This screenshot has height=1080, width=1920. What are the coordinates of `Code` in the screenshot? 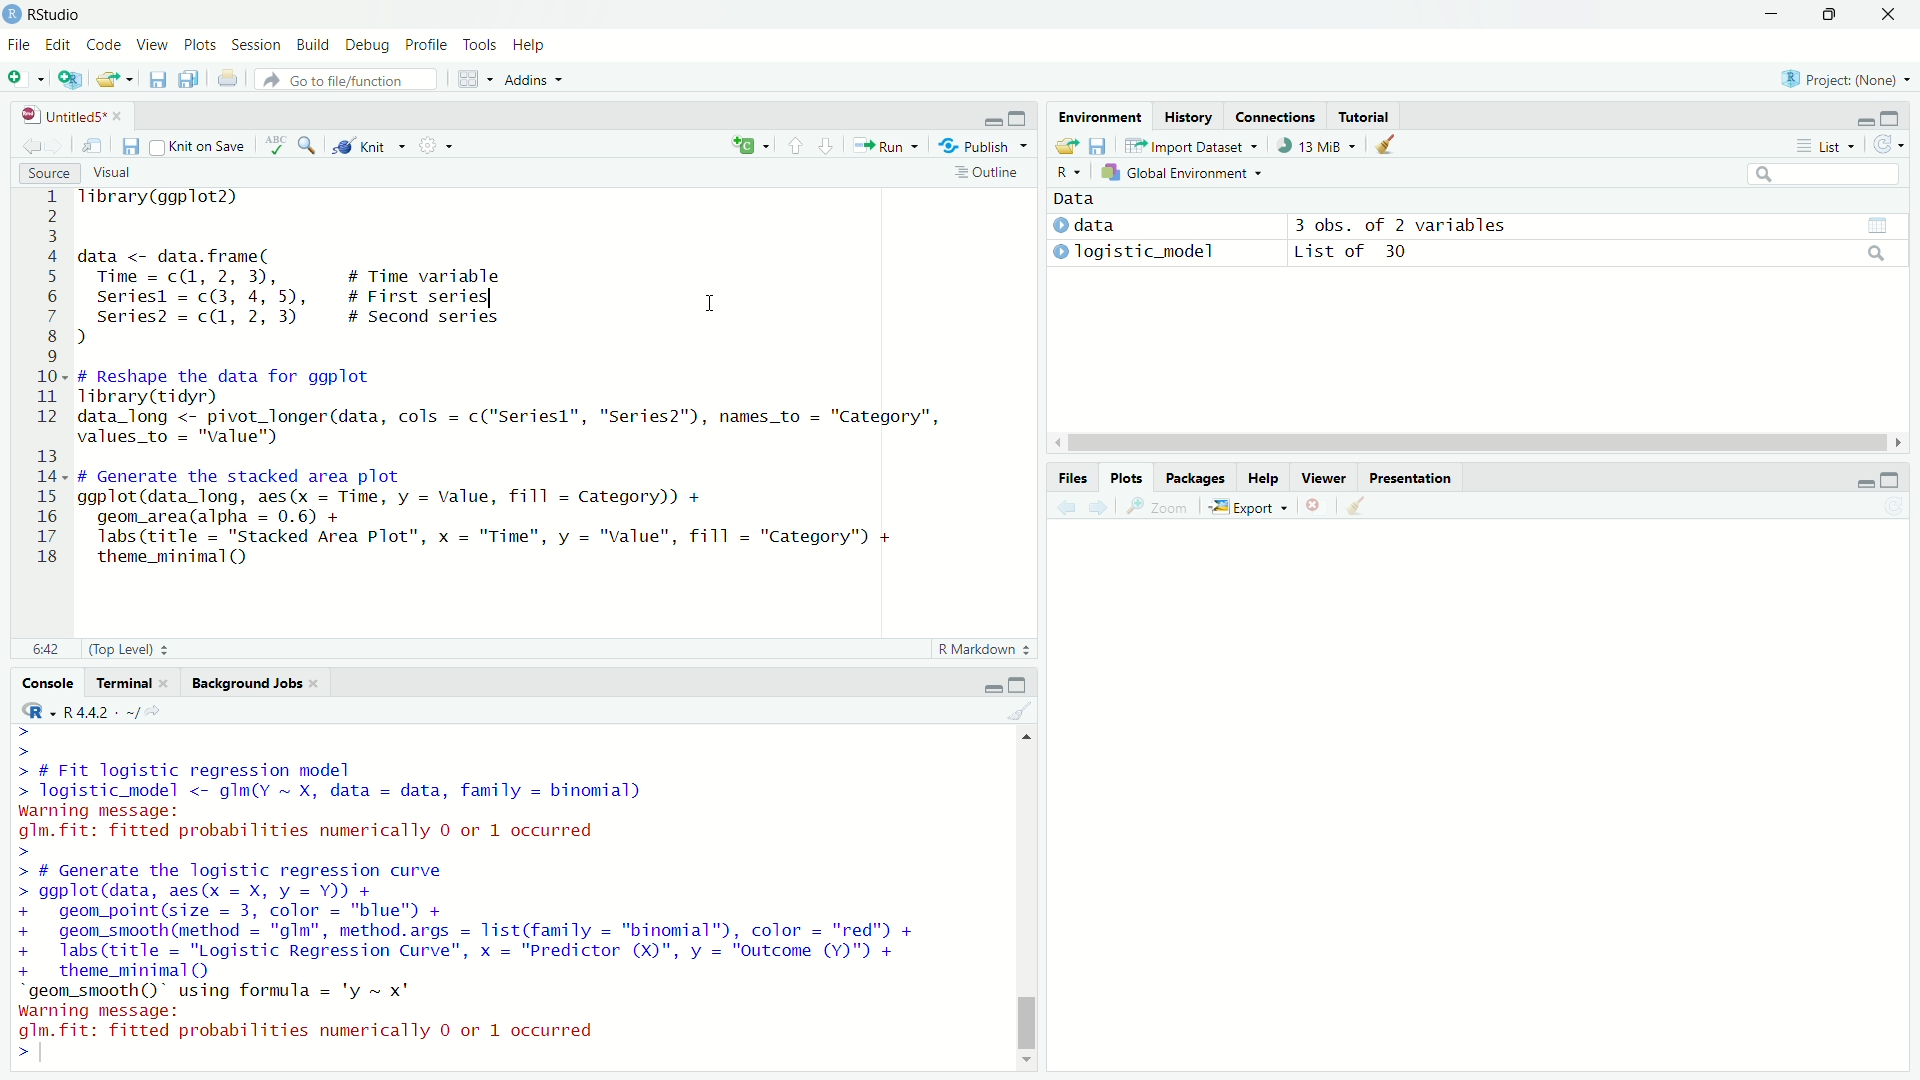 It's located at (102, 44).